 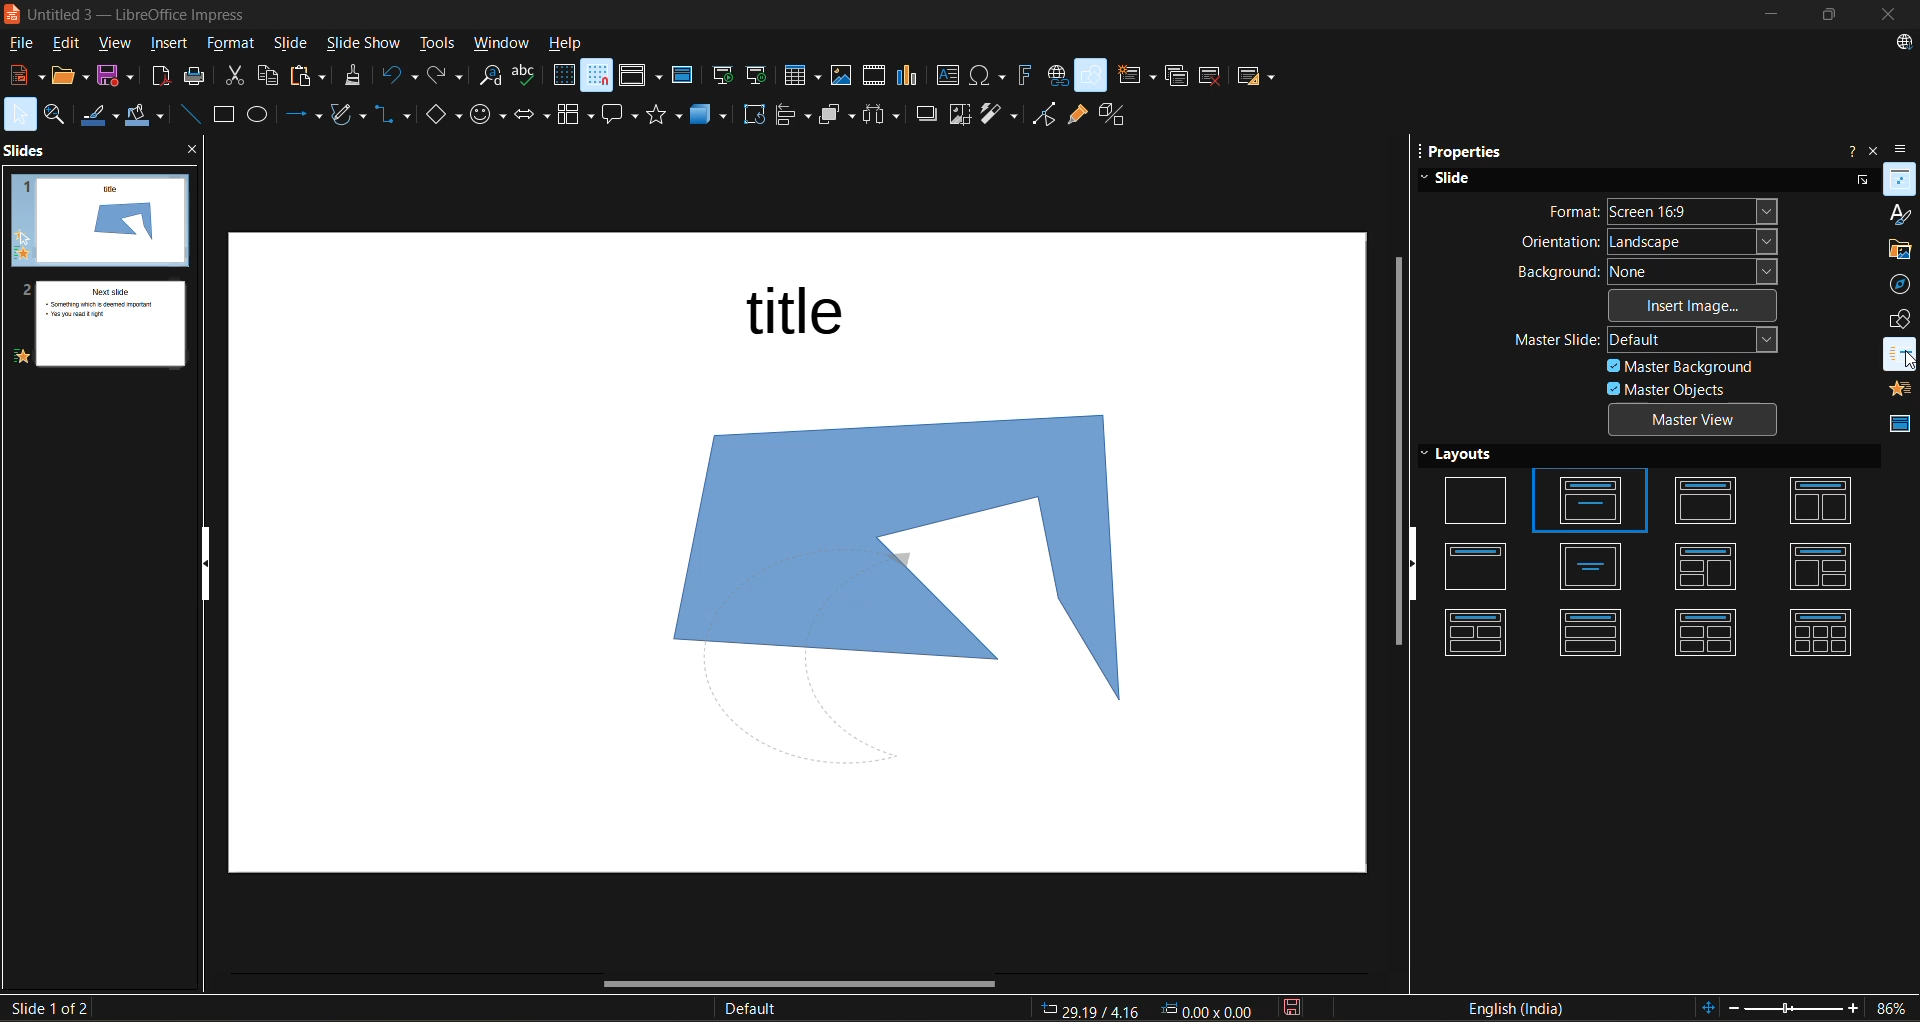 What do you see at coordinates (198, 78) in the screenshot?
I see `print` at bounding box center [198, 78].